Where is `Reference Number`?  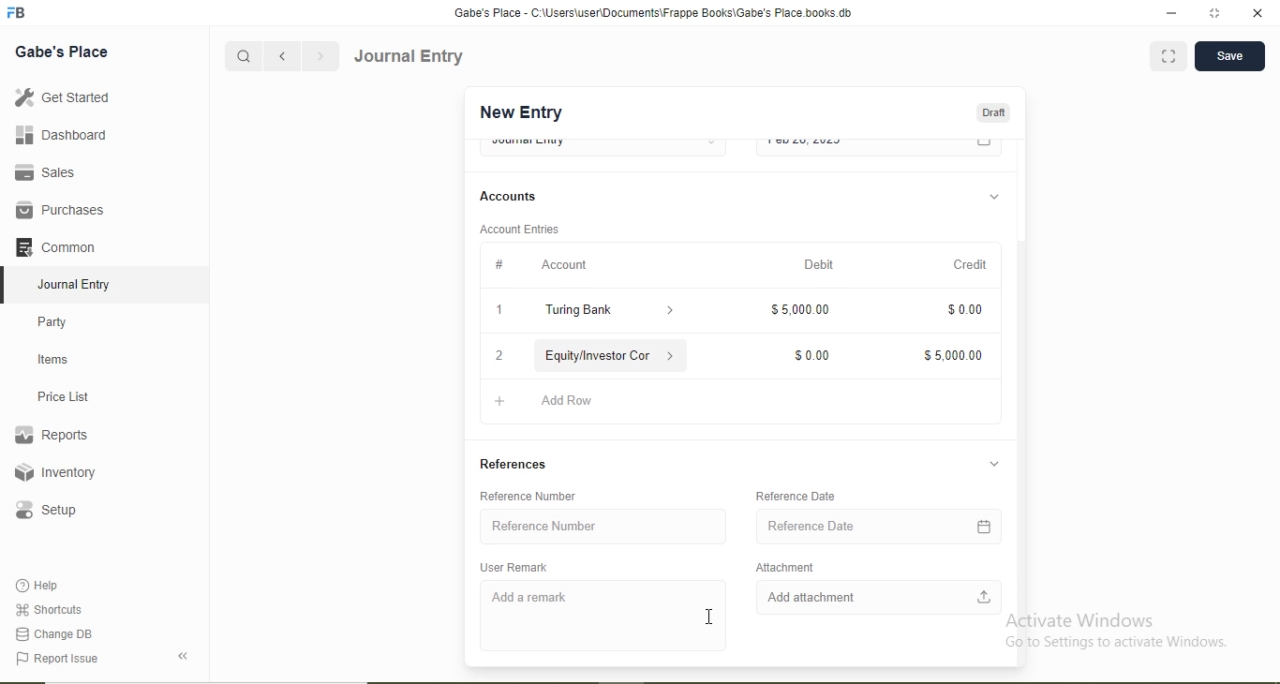 Reference Number is located at coordinates (545, 526).